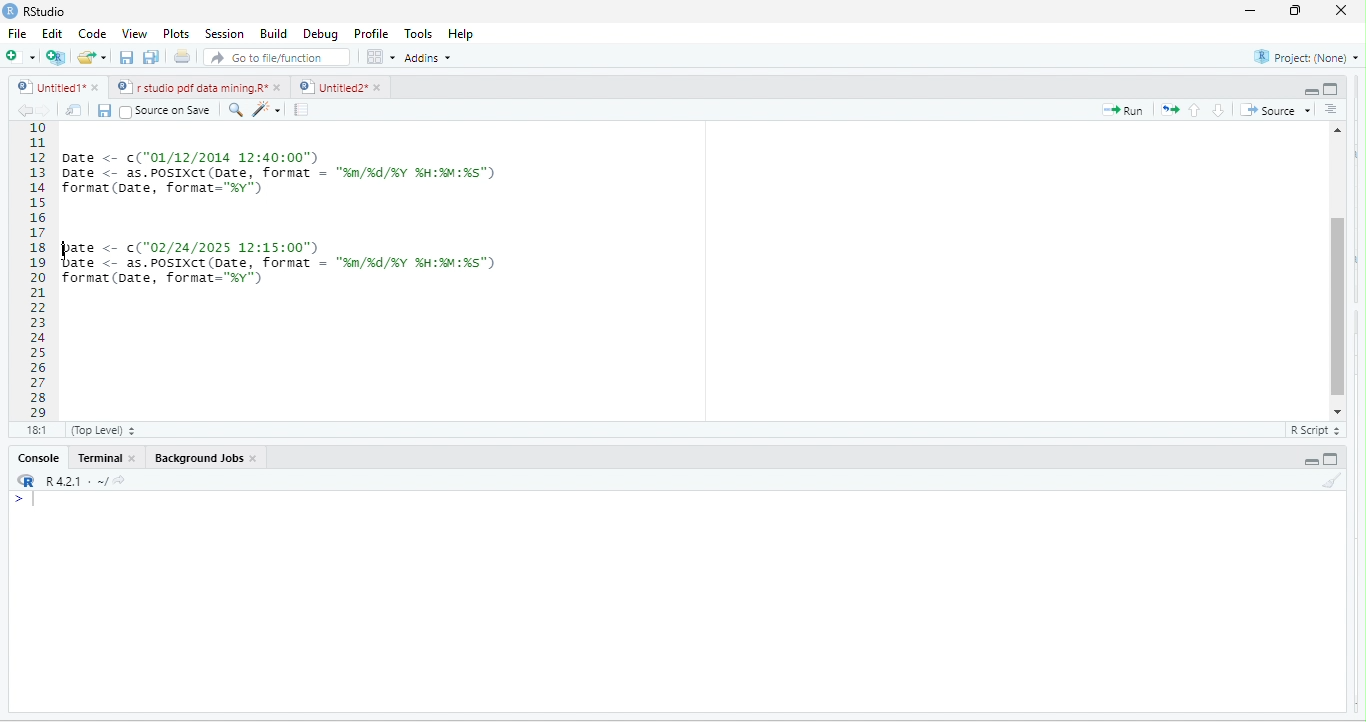  Describe the element at coordinates (1312, 431) in the screenshot. I see `R Script &` at that location.